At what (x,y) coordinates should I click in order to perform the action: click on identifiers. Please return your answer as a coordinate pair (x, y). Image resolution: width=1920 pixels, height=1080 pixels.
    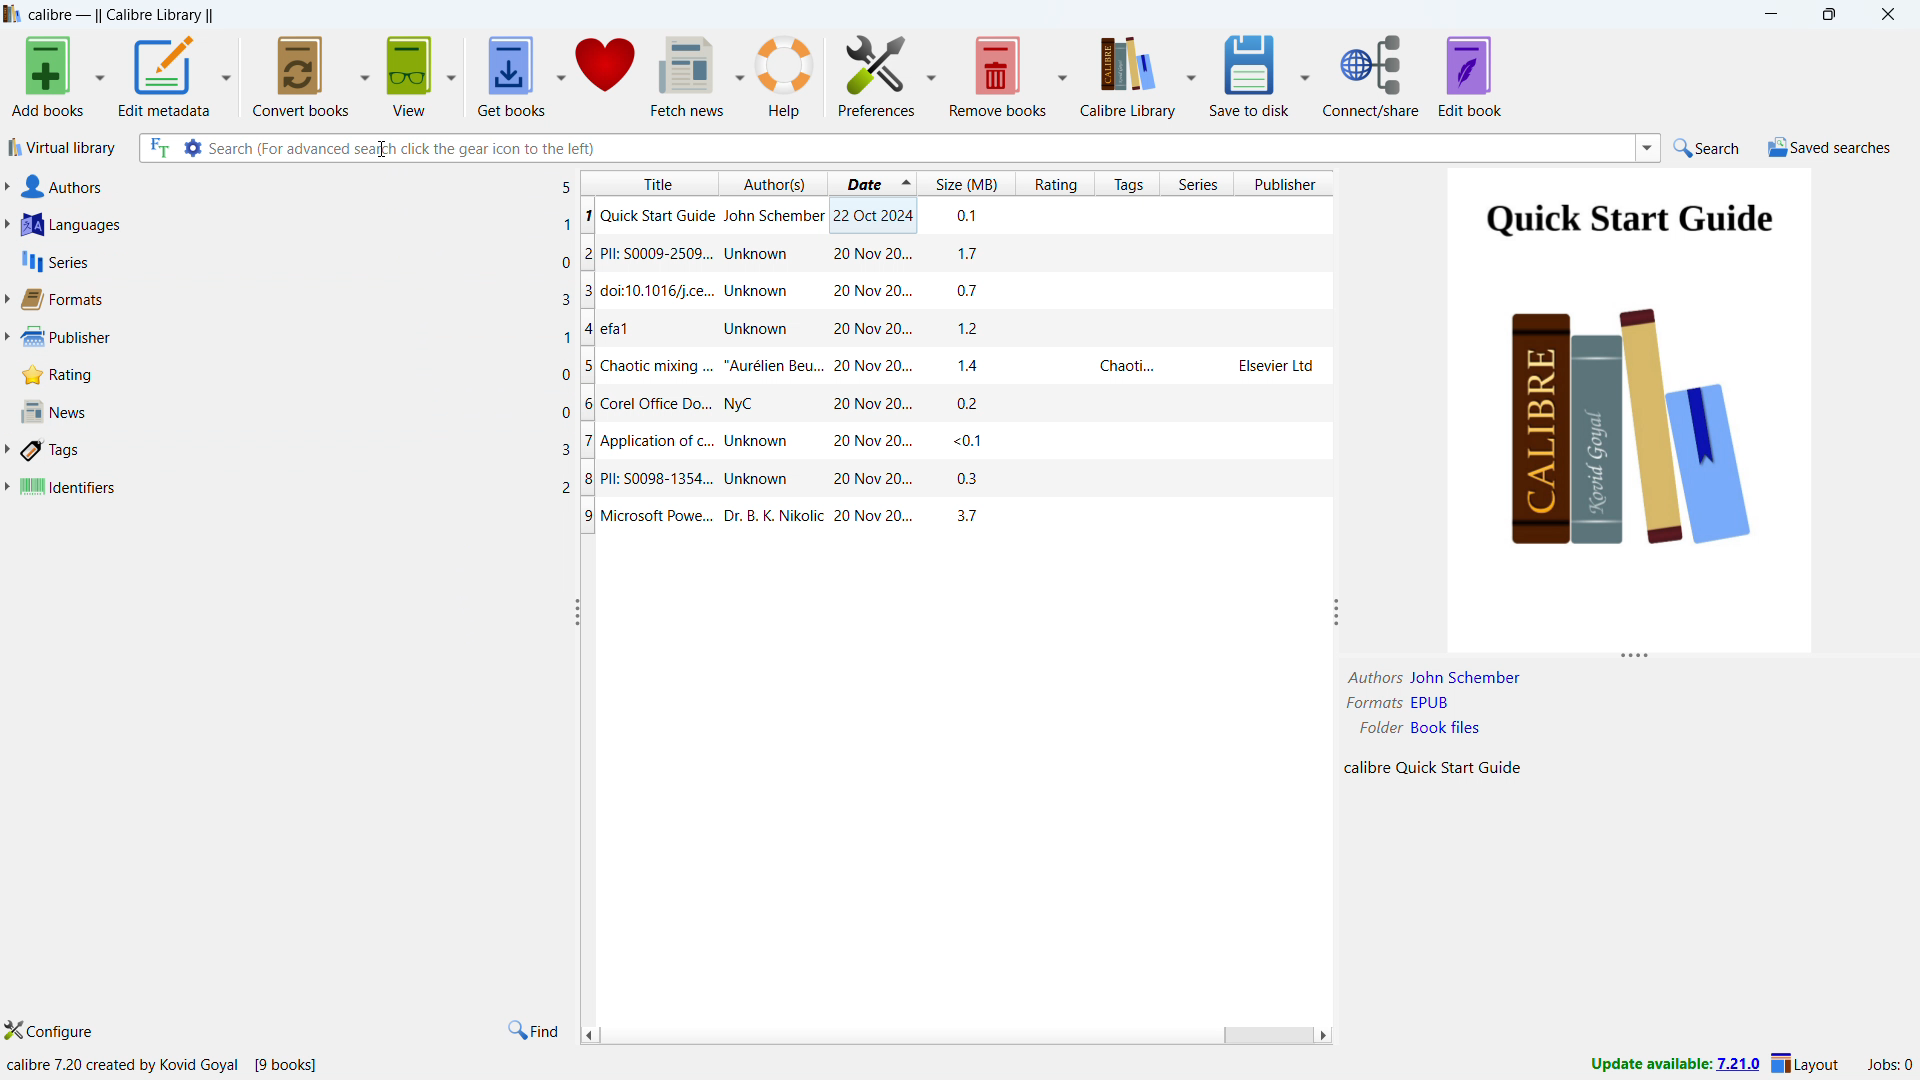
    Looking at the image, I should click on (296, 488).